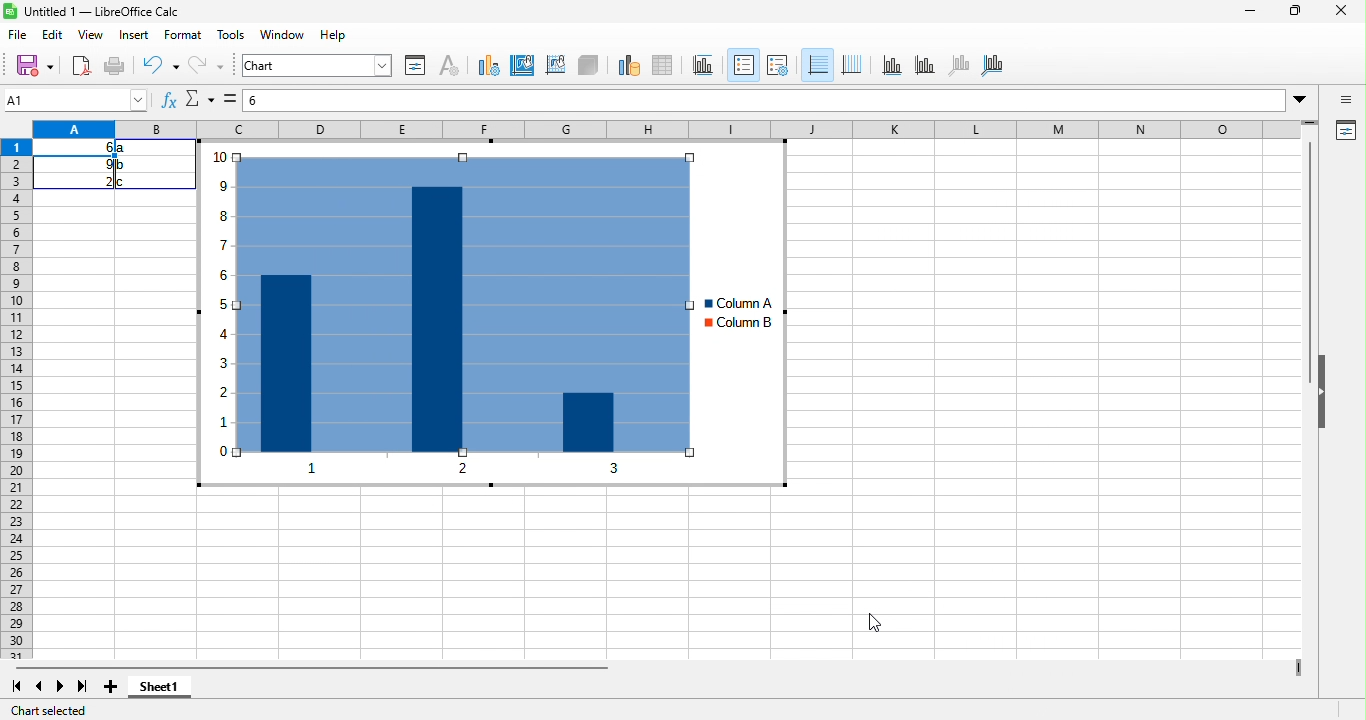 The width and height of the screenshot is (1366, 720). Describe the element at coordinates (873, 623) in the screenshot. I see `cursor` at that location.